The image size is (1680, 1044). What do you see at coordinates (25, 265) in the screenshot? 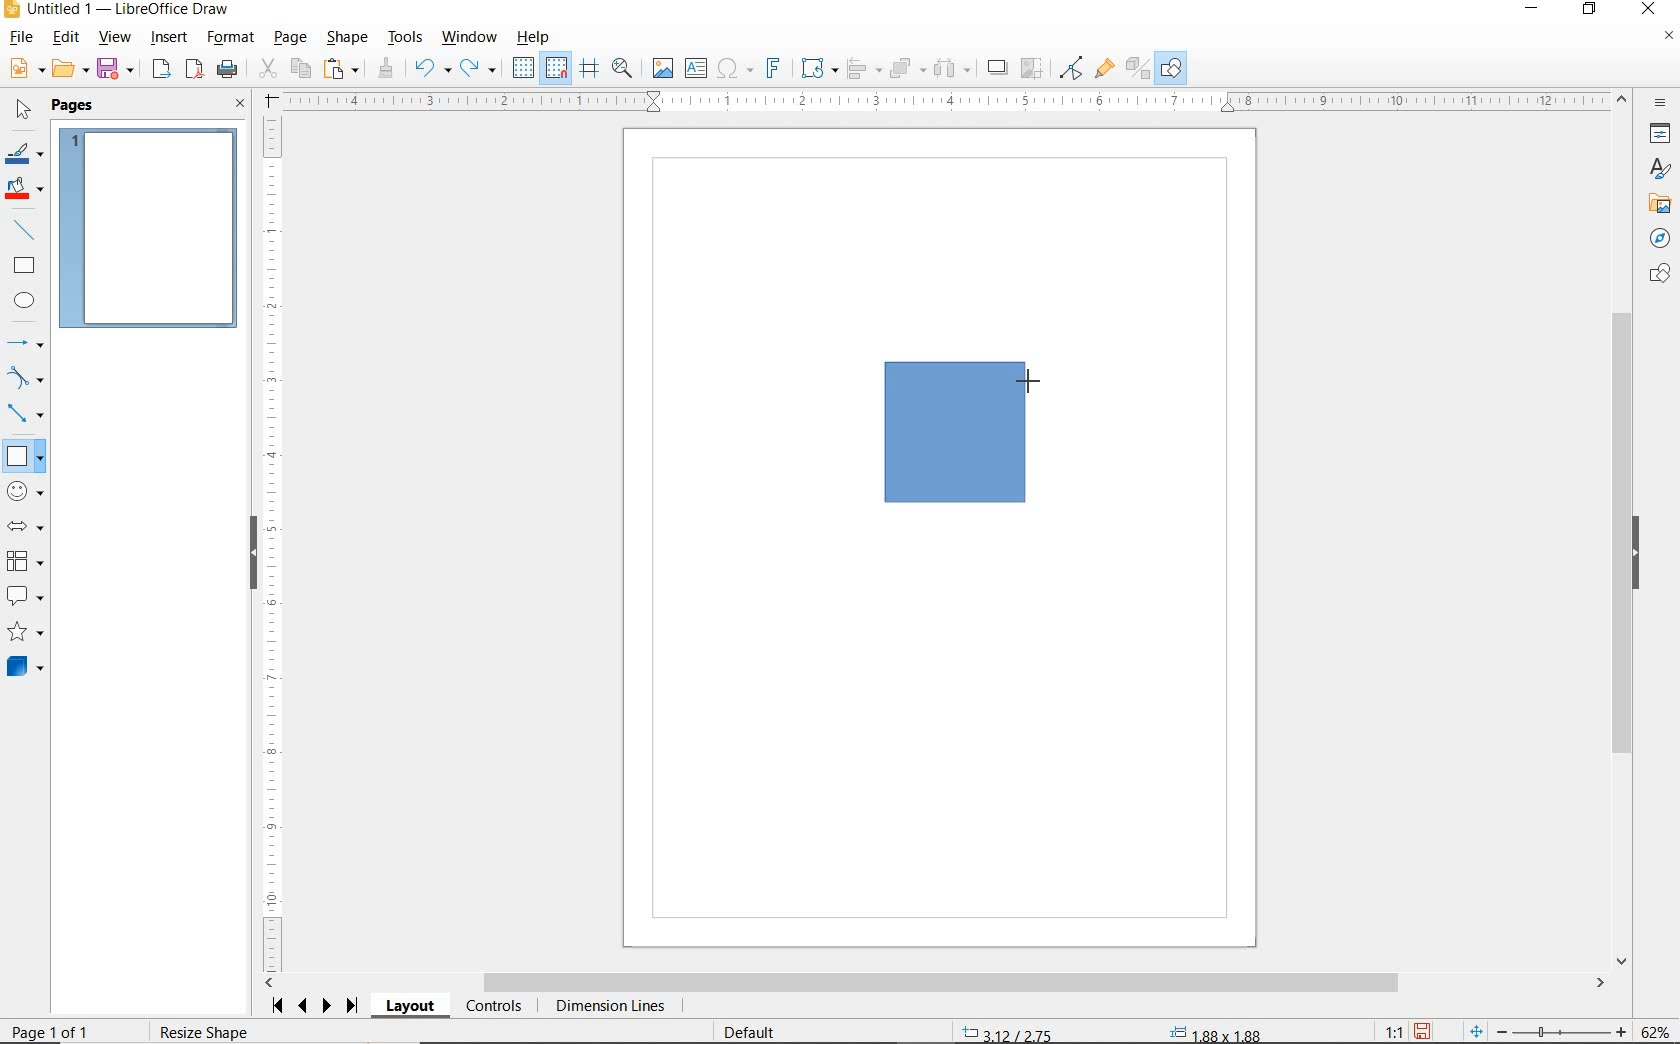
I see `RECTANGLE` at bounding box center [25, 265].